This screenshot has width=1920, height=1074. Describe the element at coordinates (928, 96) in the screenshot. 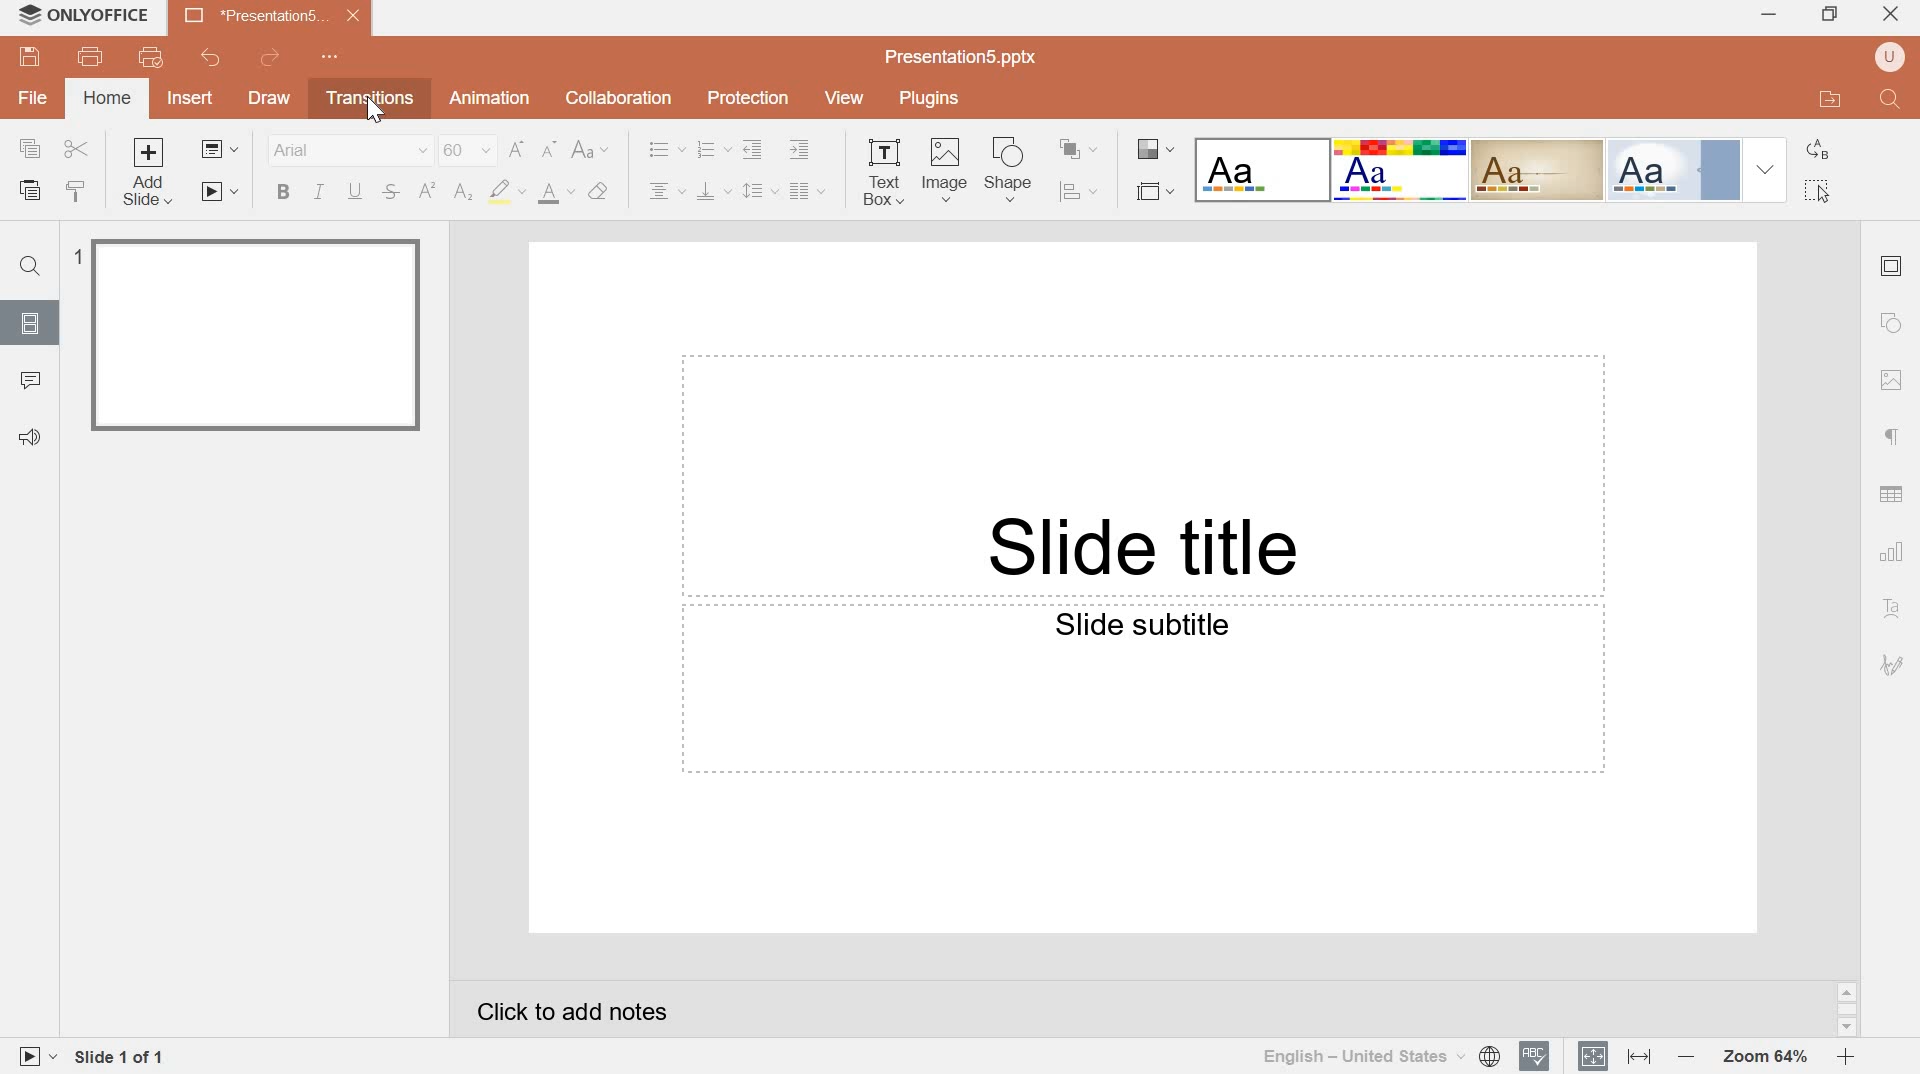

I see `Plugins` at that location.